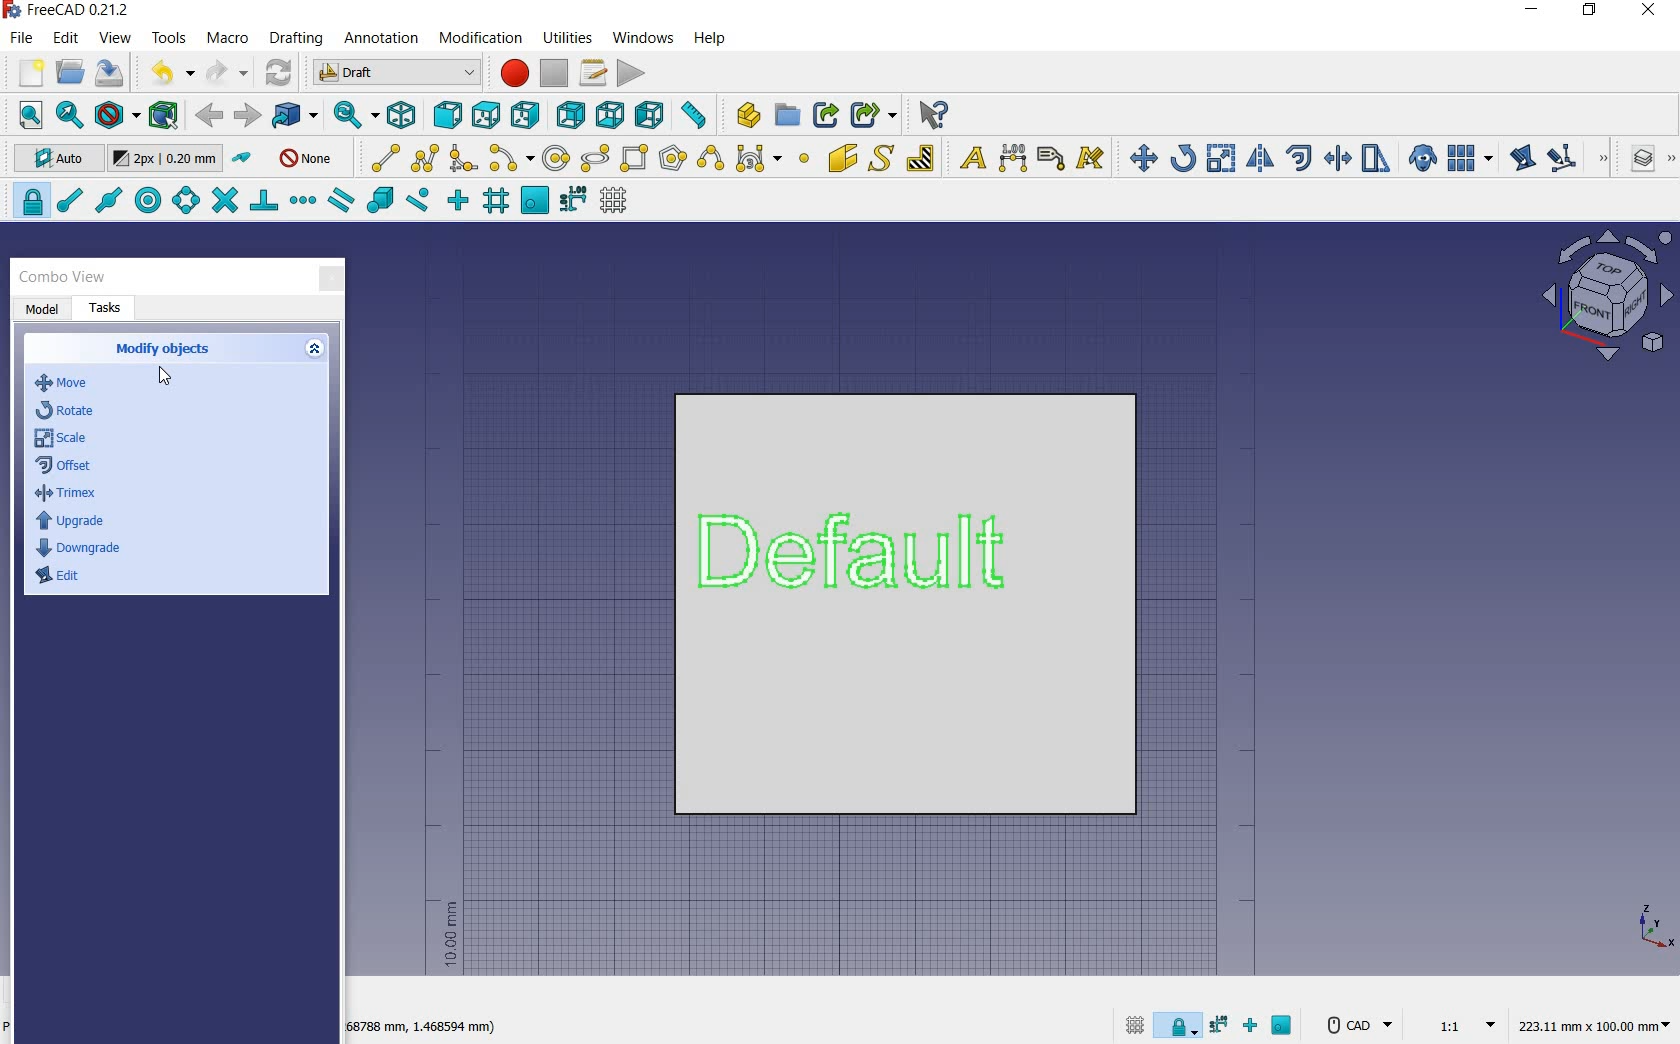 The width and height of the screenshot is (1680, 1044). What do you see at coordinates (1300, 158) in the screenshot?
I see `offset` at bounding box center [1300, 158].